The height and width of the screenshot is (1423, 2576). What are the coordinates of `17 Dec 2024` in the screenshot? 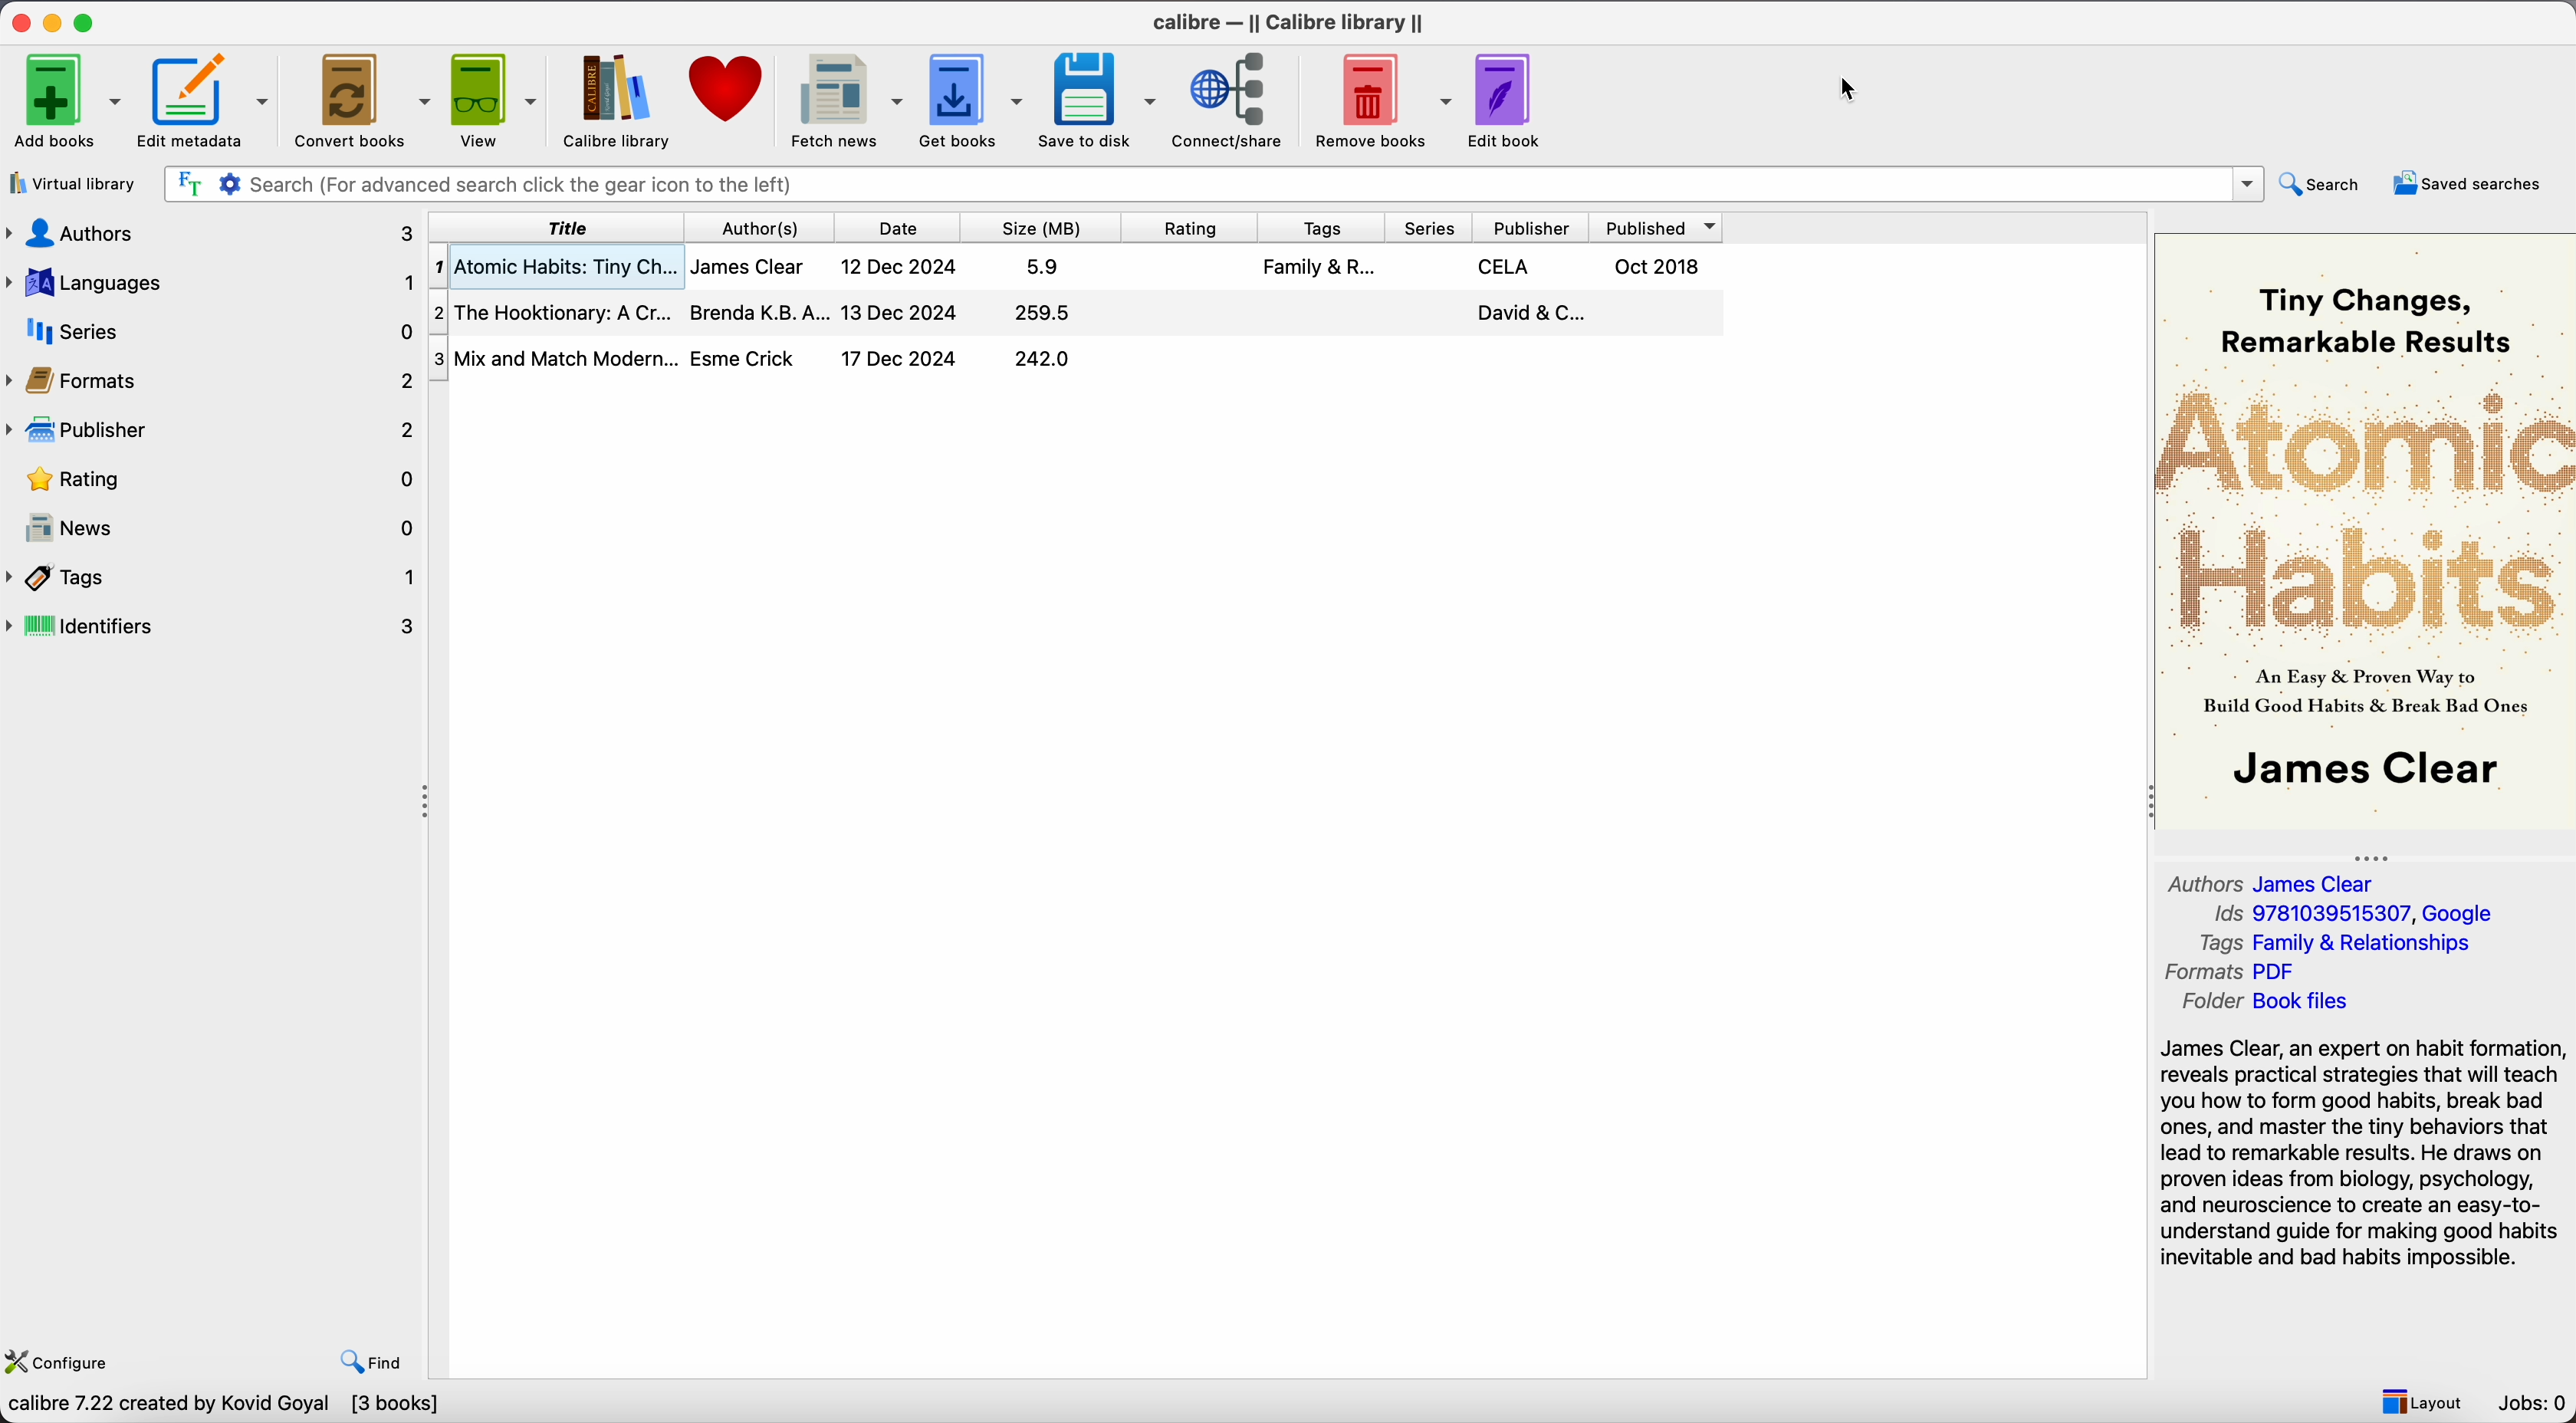 It's located at (898, 358).